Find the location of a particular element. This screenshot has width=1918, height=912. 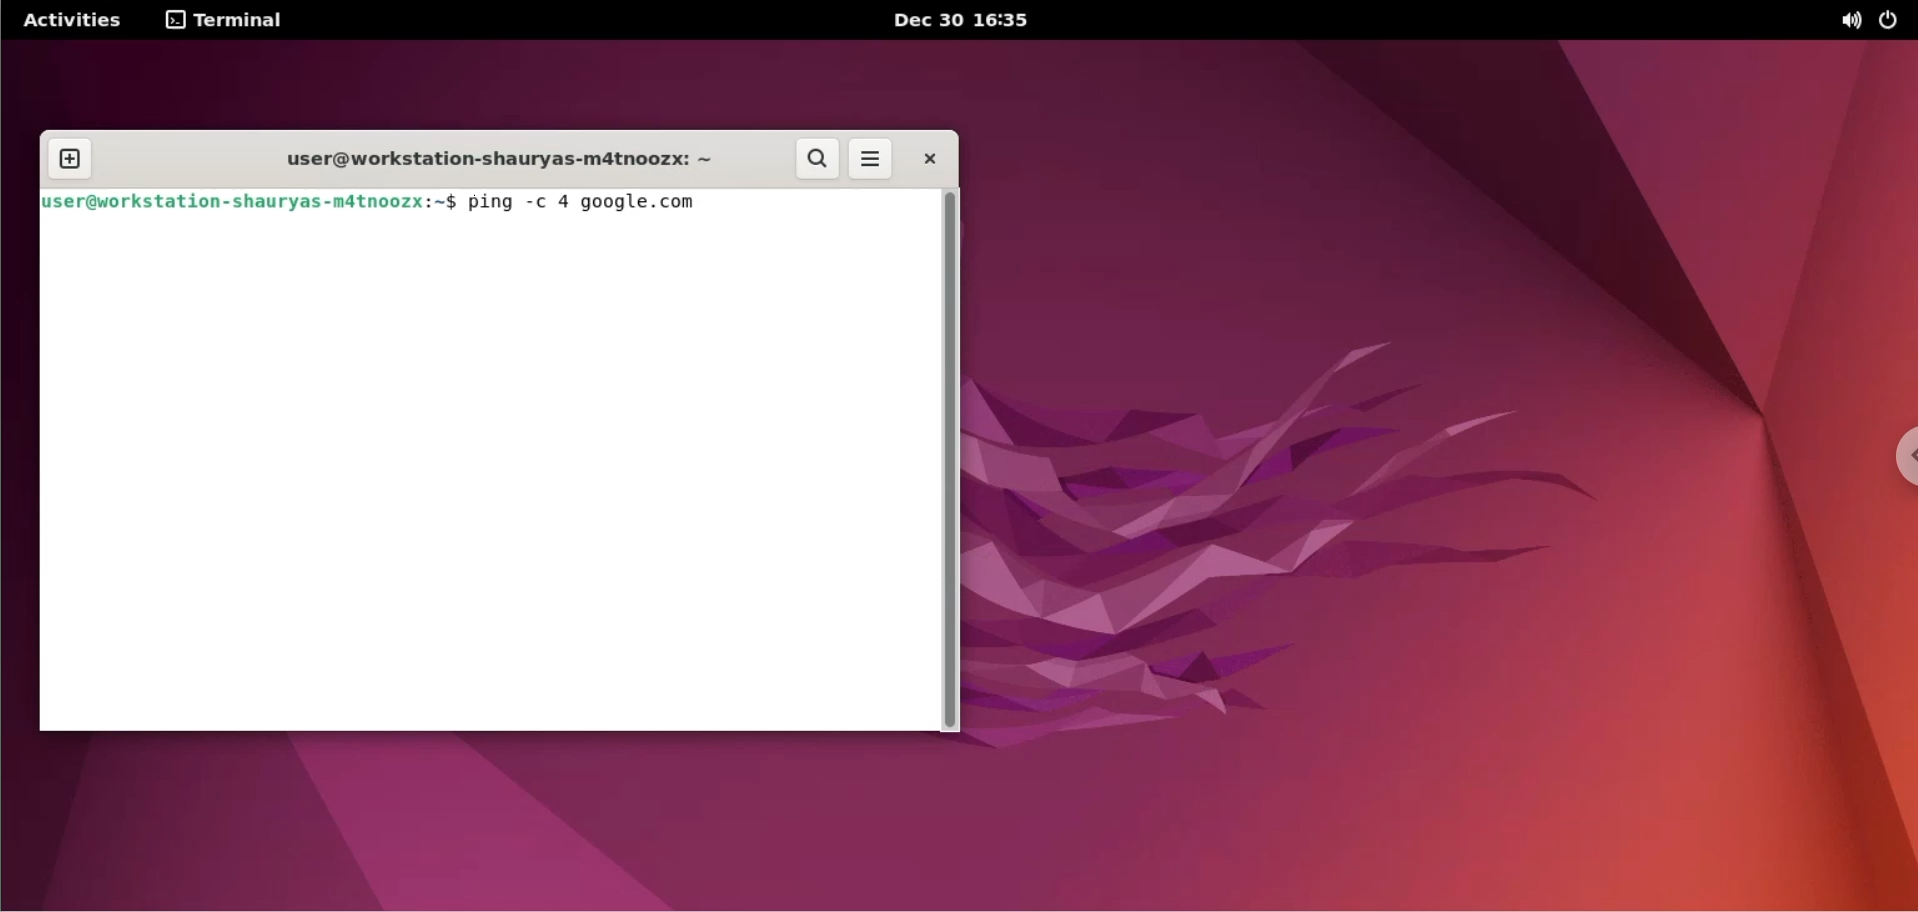

new tab is located at coordinates (69, 160).